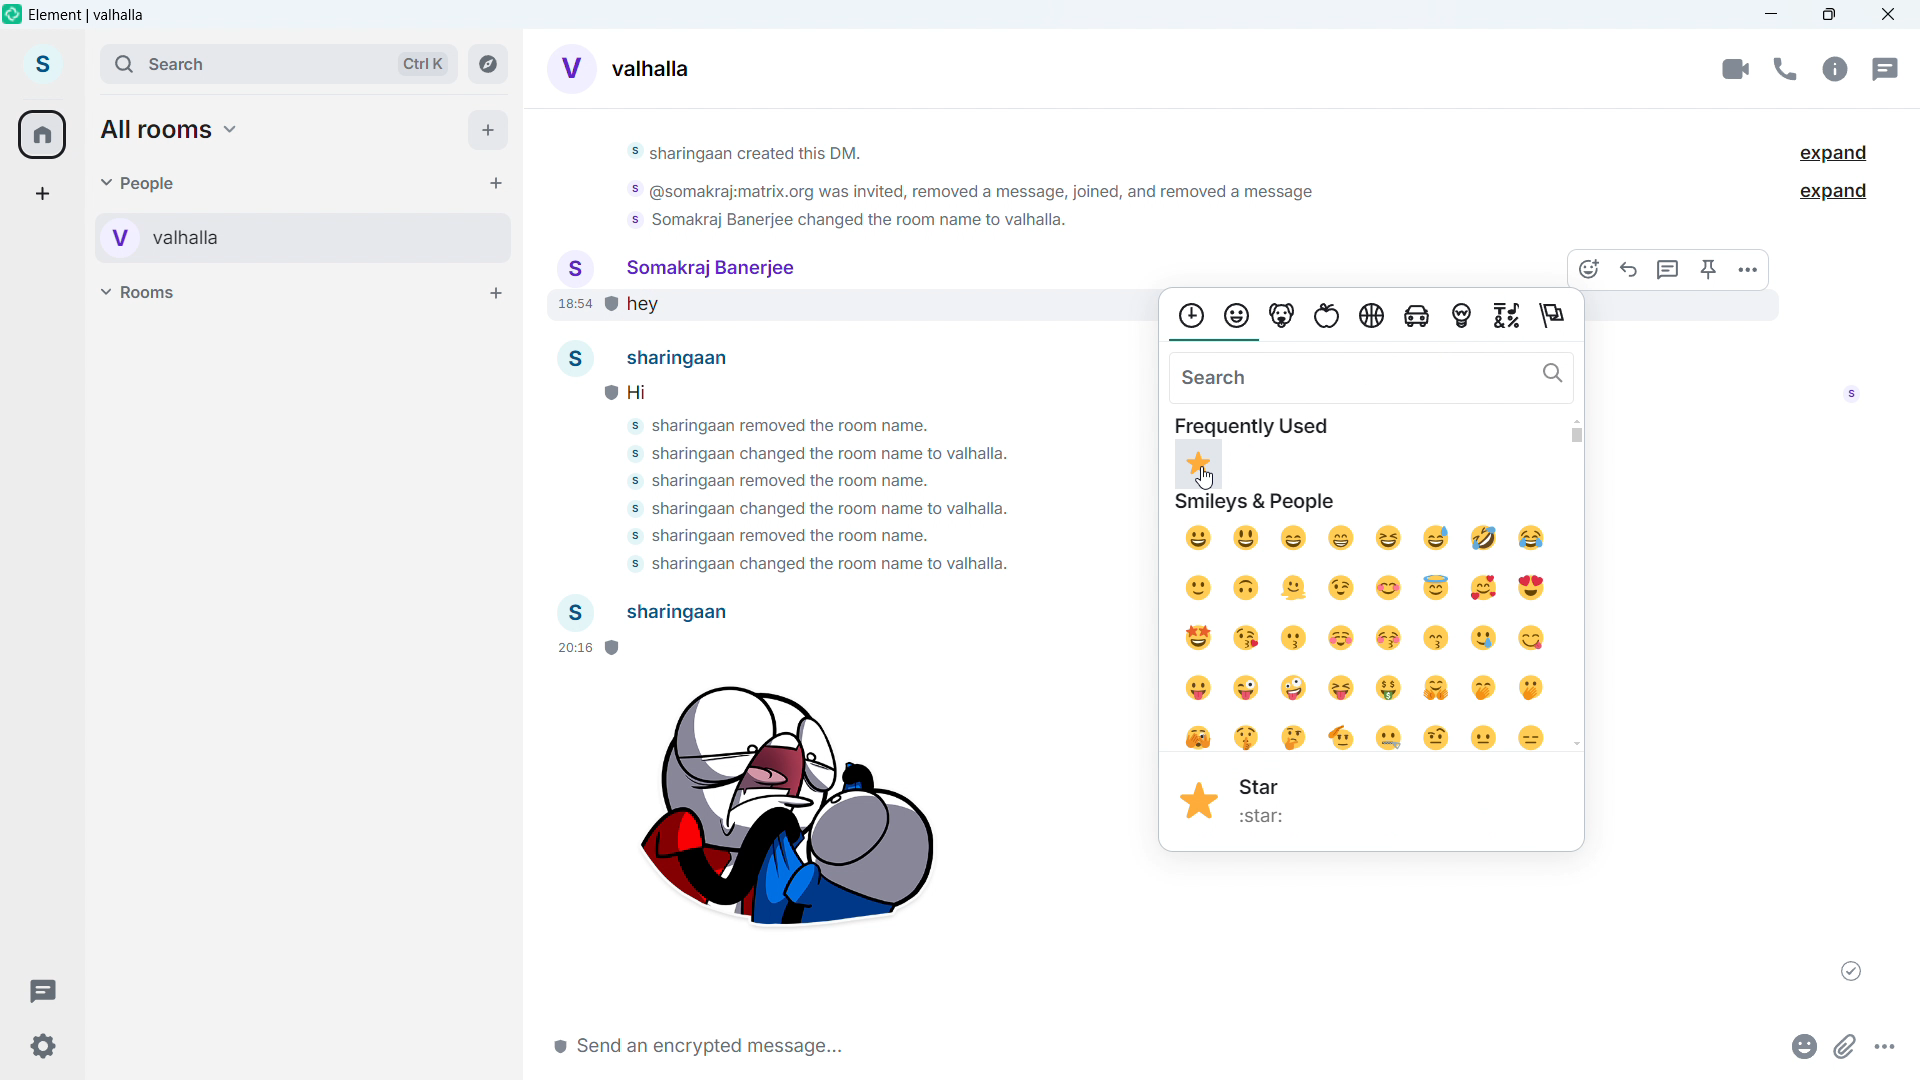 This screenshot has height=1080, width=1920. I want to click on frequently used, so click(1190, 315).